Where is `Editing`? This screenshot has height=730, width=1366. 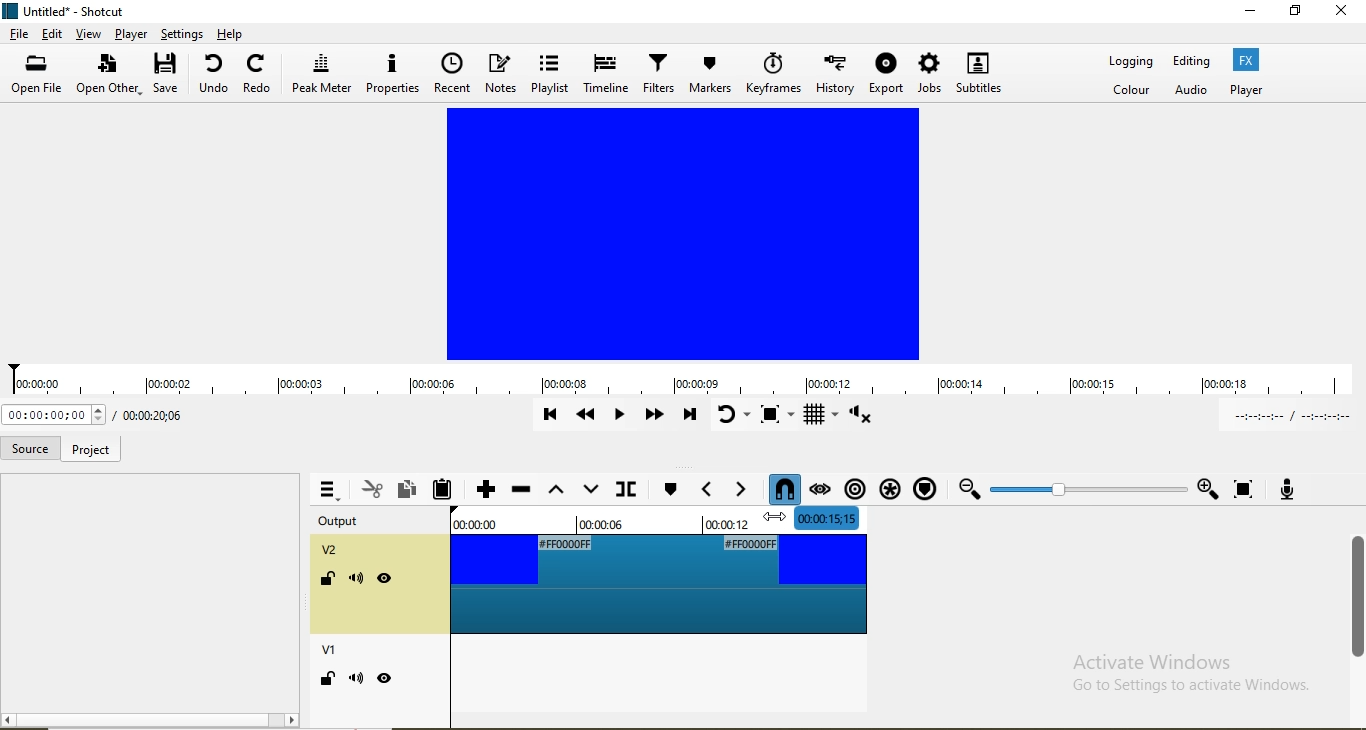
Editing is located at coordinates (1191, 61).